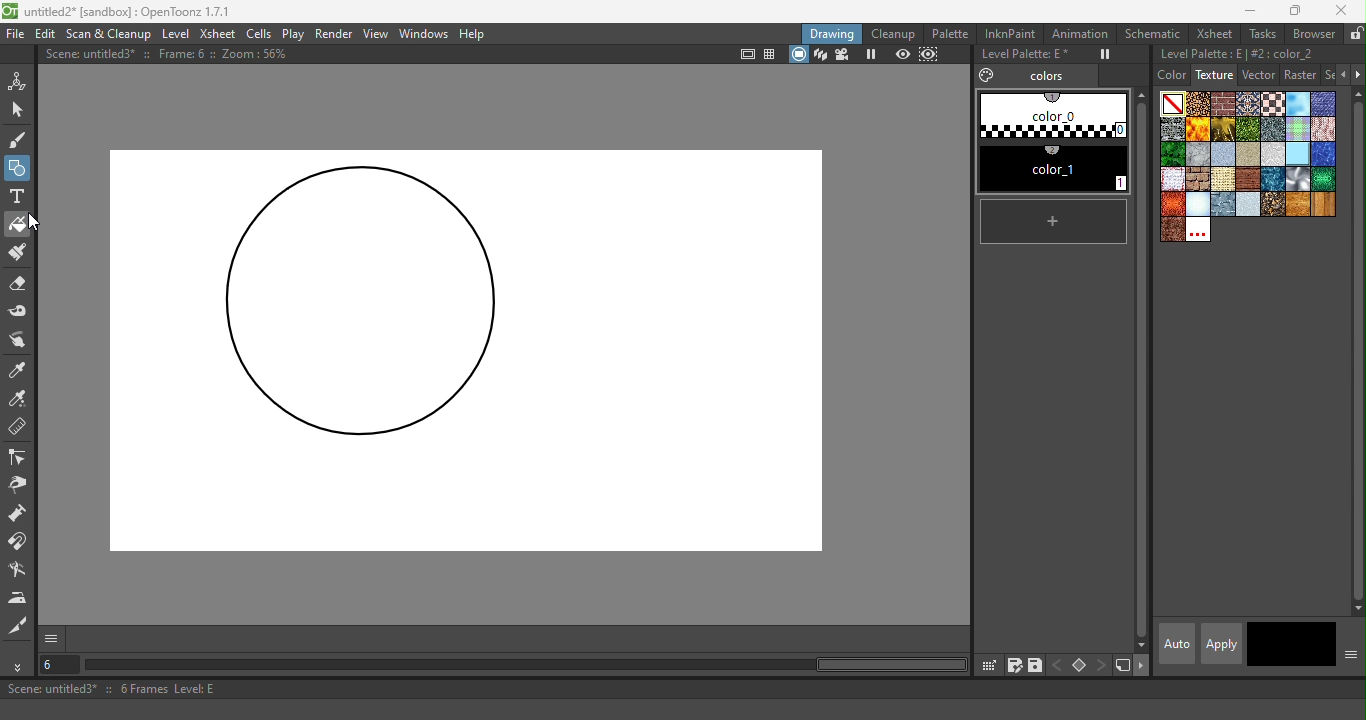  What do you see at coordinates (748, 55) in the screenshot?
I see `Safe area` at bounding box center [748, 55].